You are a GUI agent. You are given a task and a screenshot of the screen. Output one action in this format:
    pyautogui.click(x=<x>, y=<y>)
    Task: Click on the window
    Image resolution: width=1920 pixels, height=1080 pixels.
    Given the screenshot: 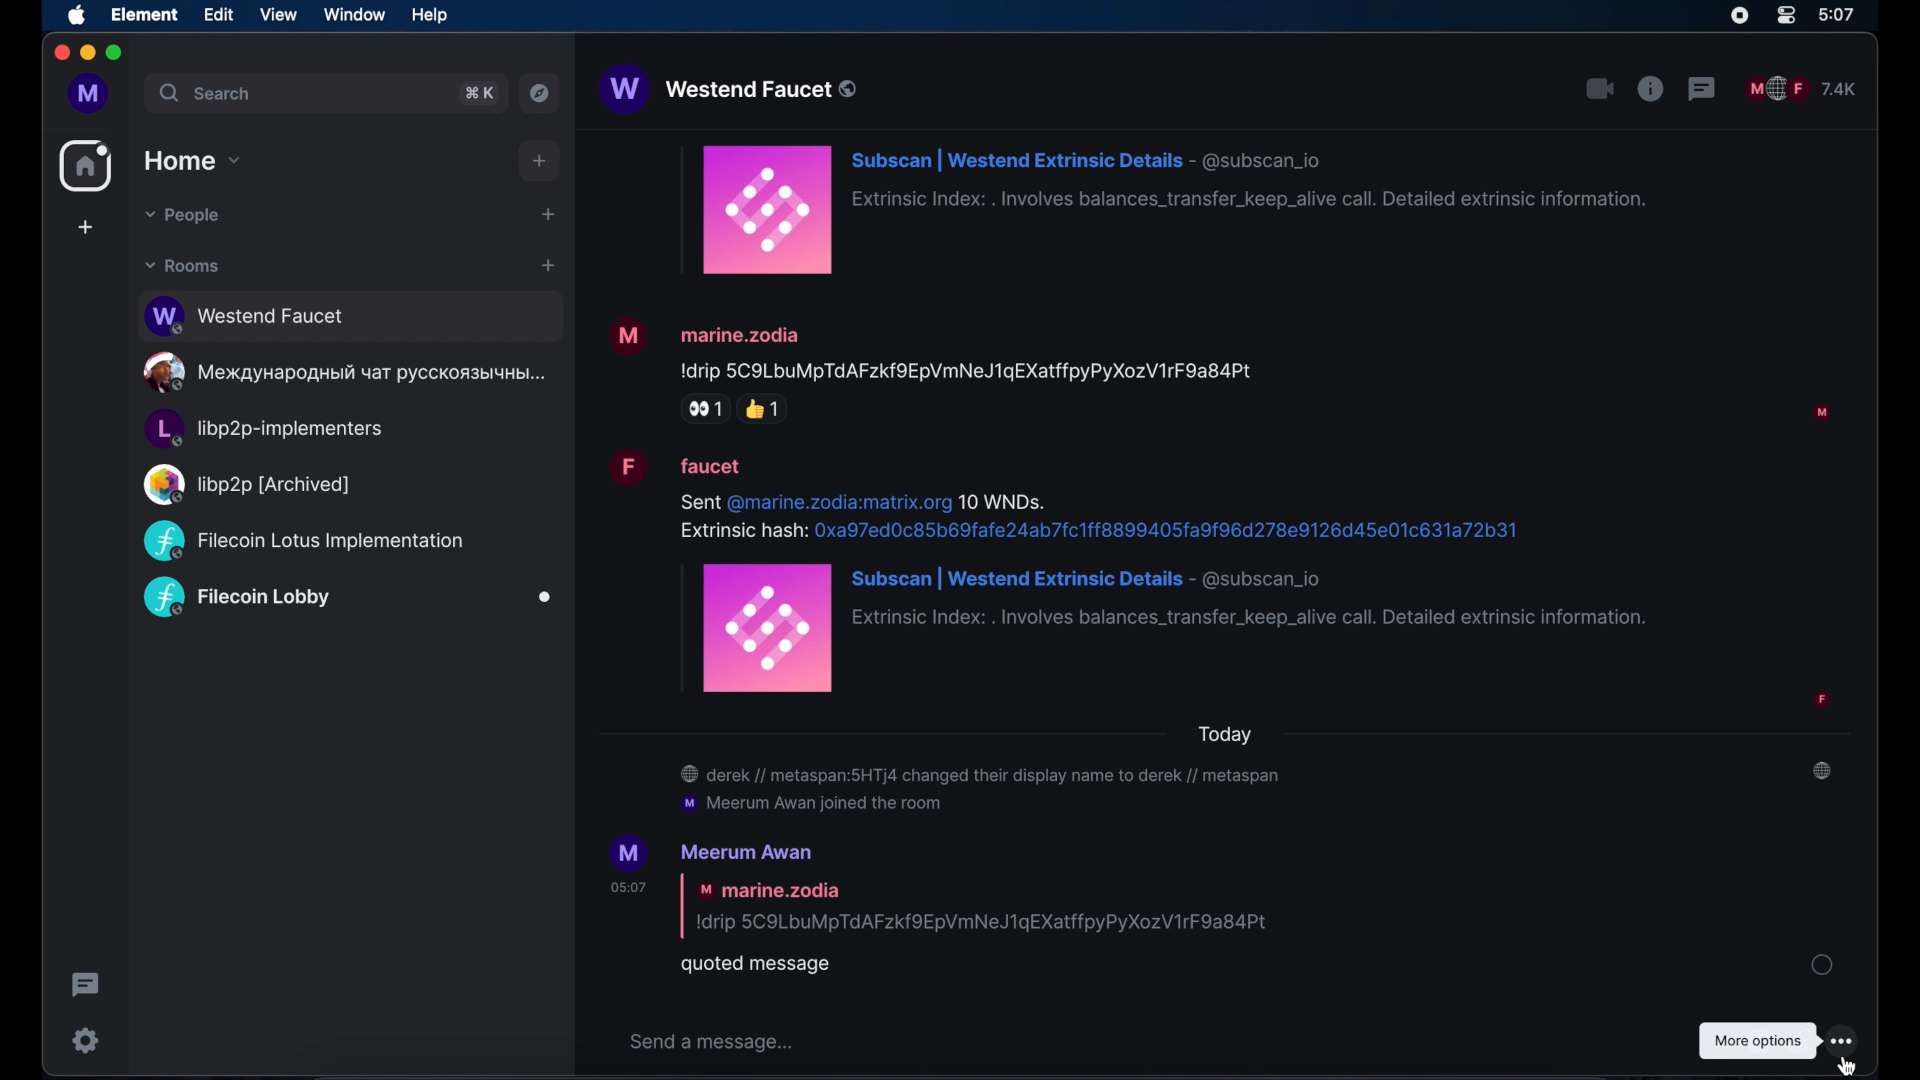 What is the action you would take?
    pyautogui.click(x=354, y=16)
    